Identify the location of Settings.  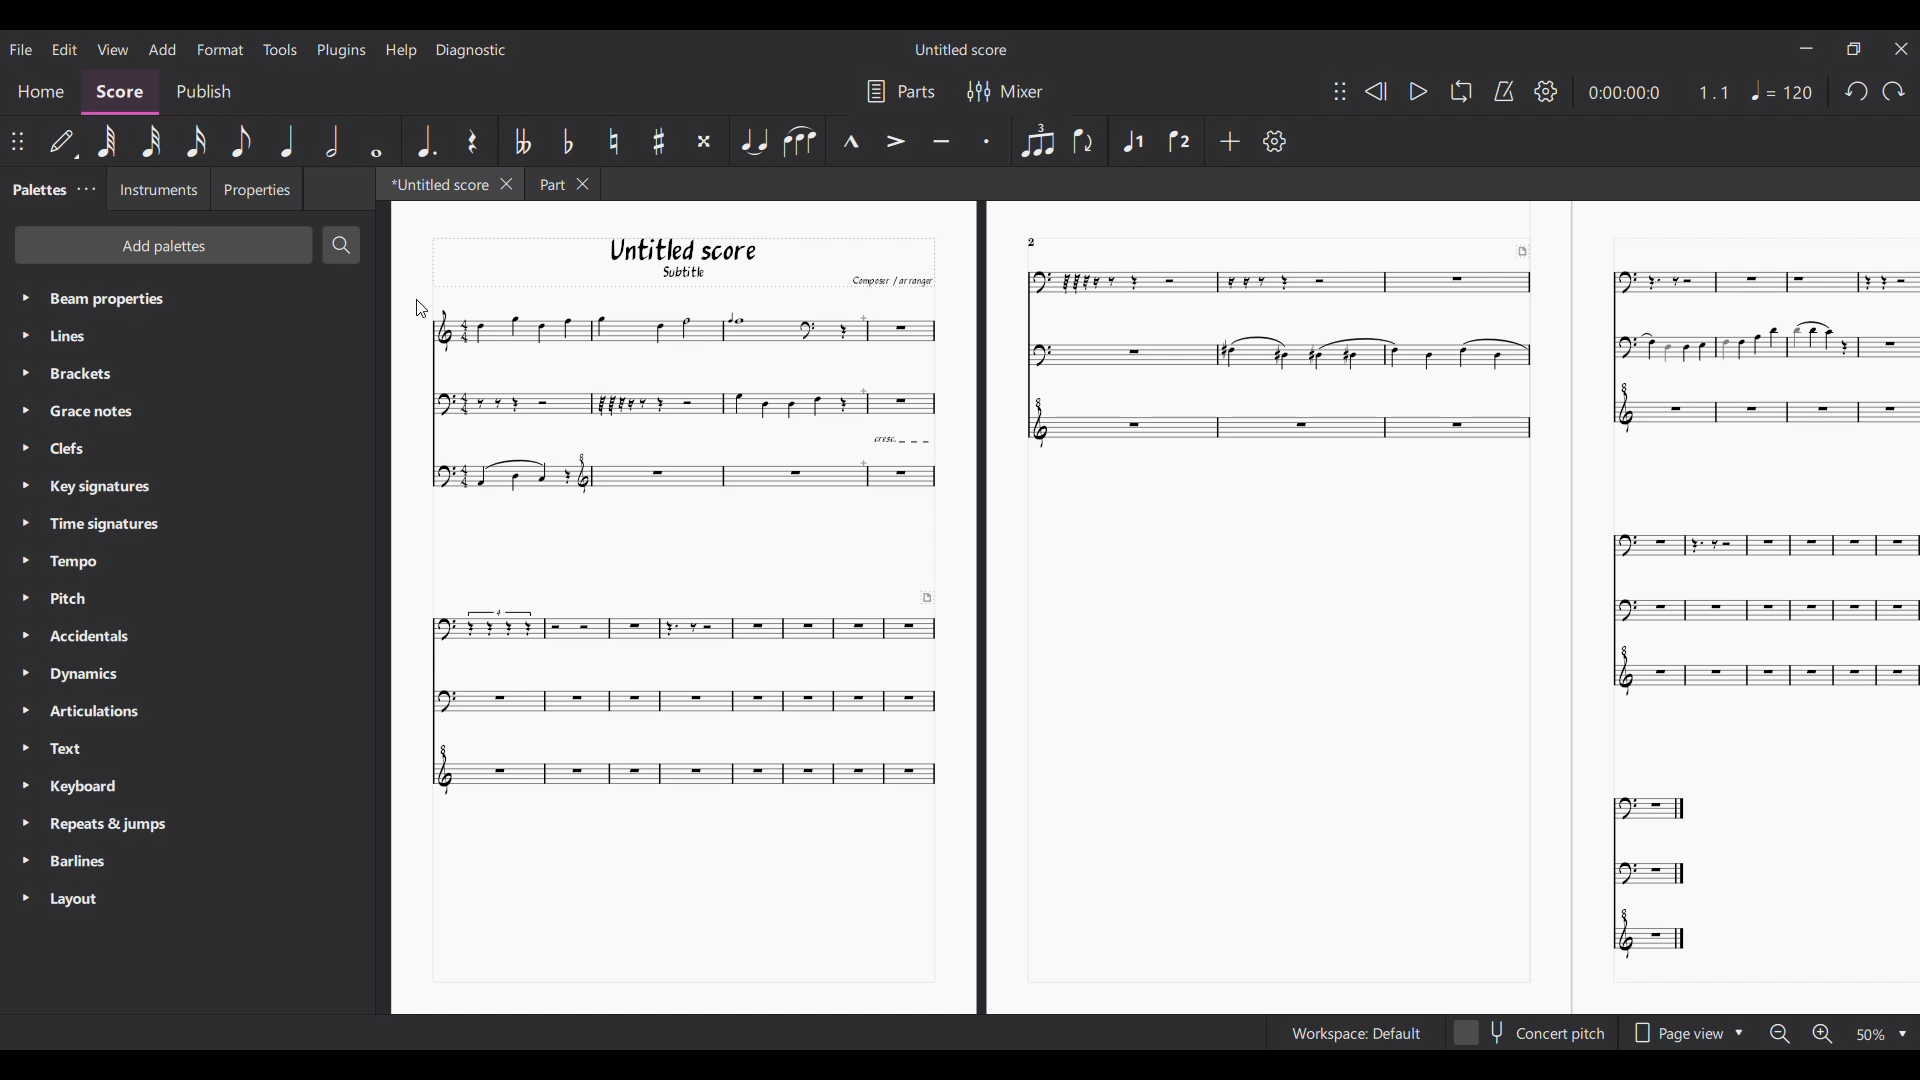
(1274, 141).